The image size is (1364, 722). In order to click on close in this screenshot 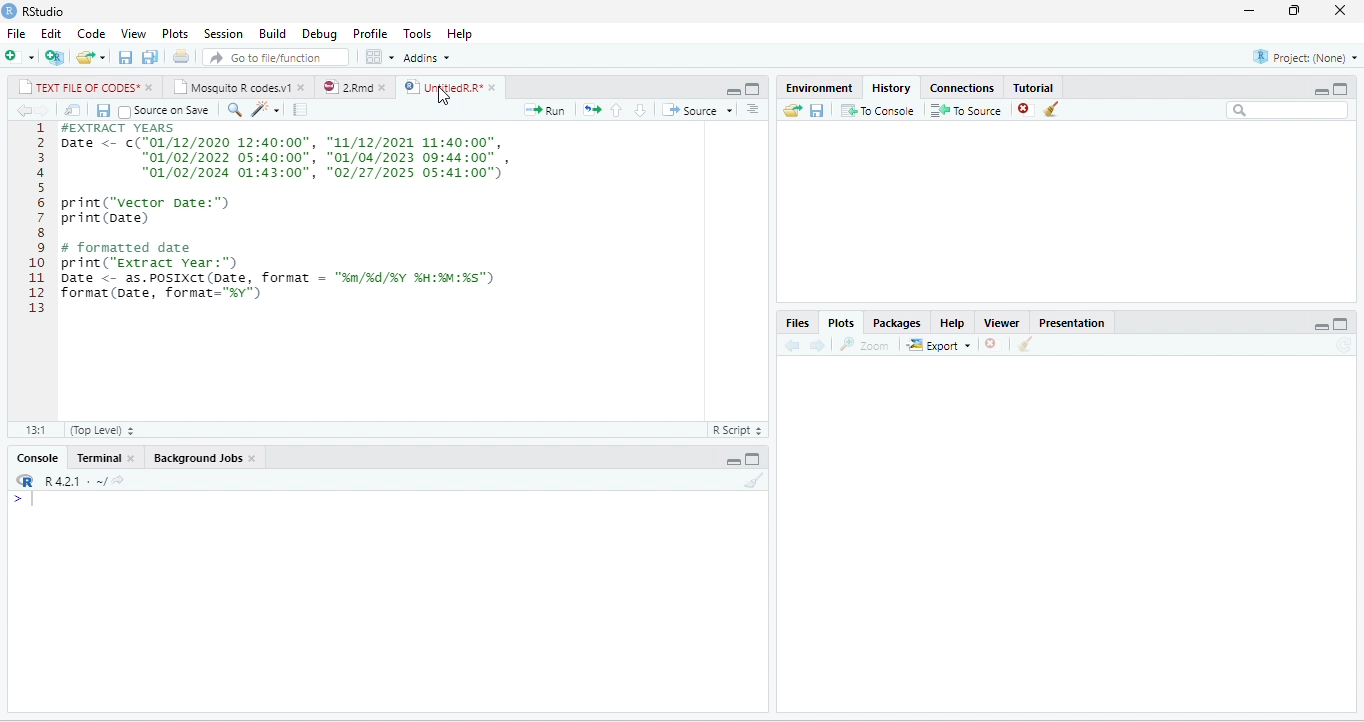, I will do `click(1340, 11)`.